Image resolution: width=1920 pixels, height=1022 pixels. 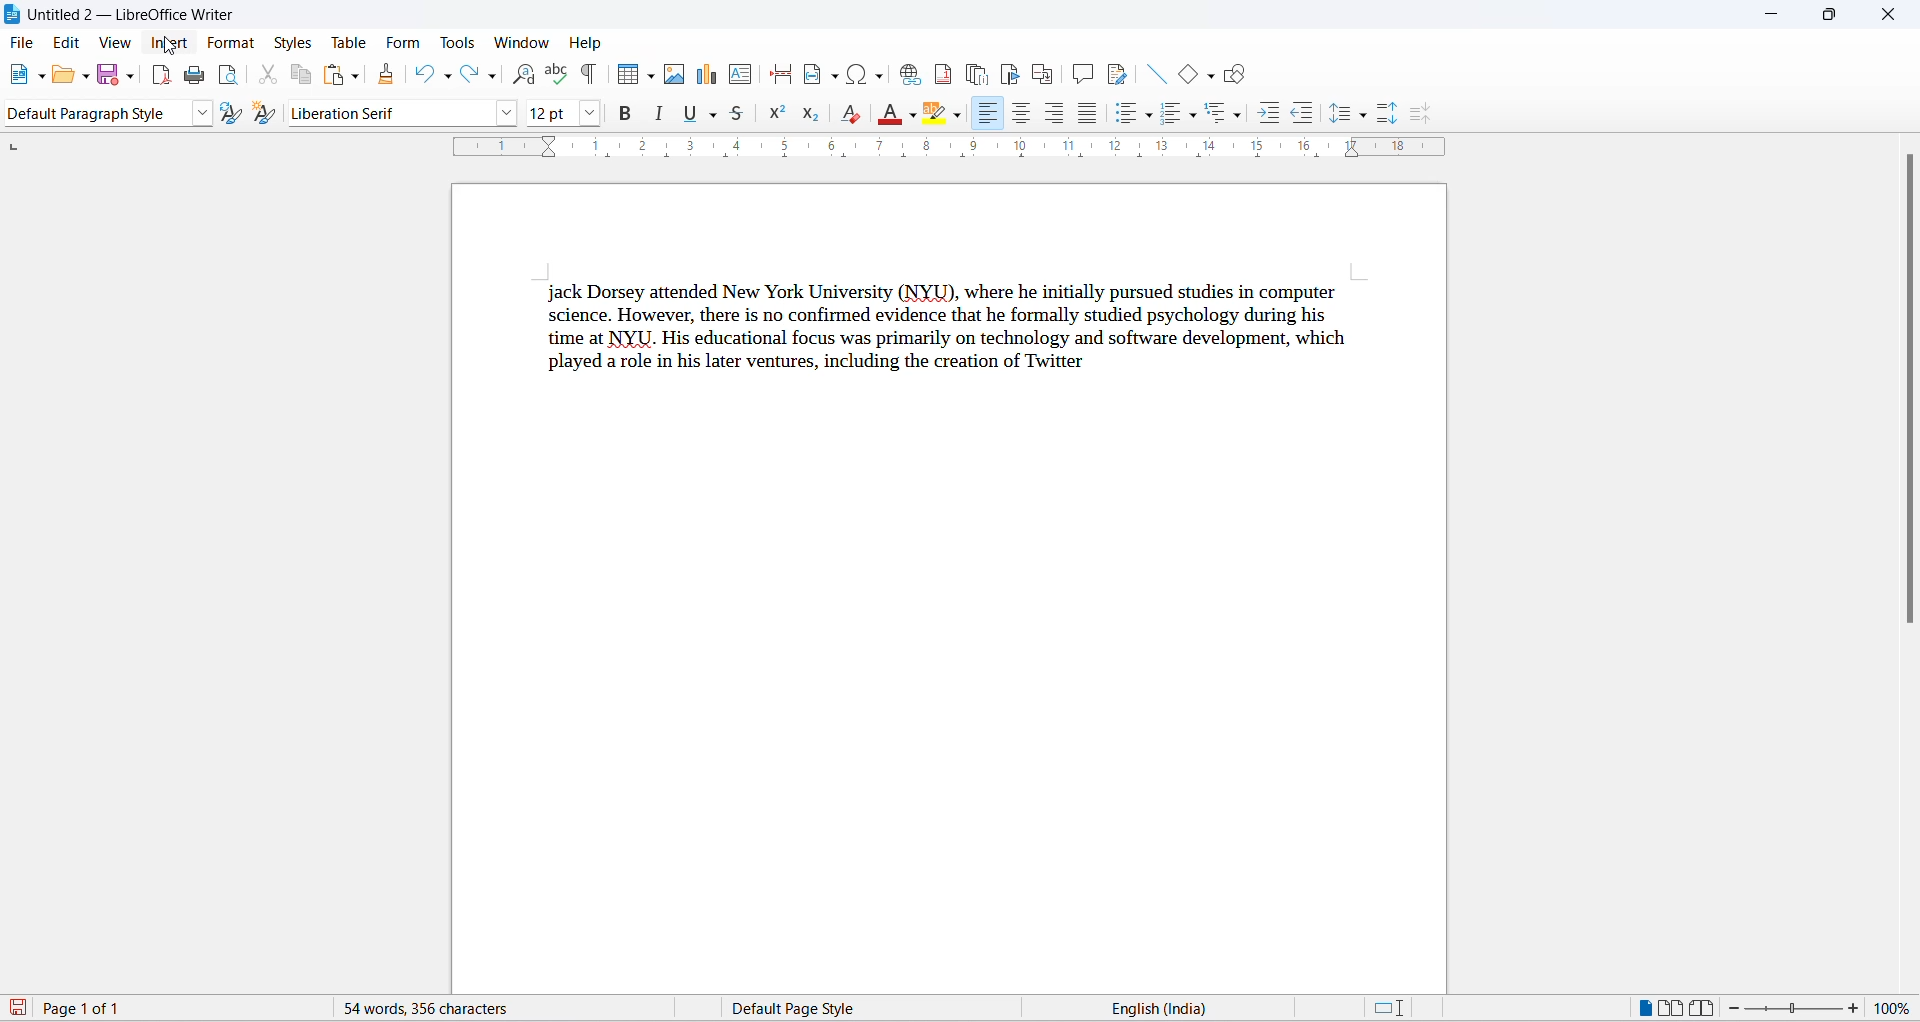 I want to click on Default Page Style, so click(x=843, y=1008).